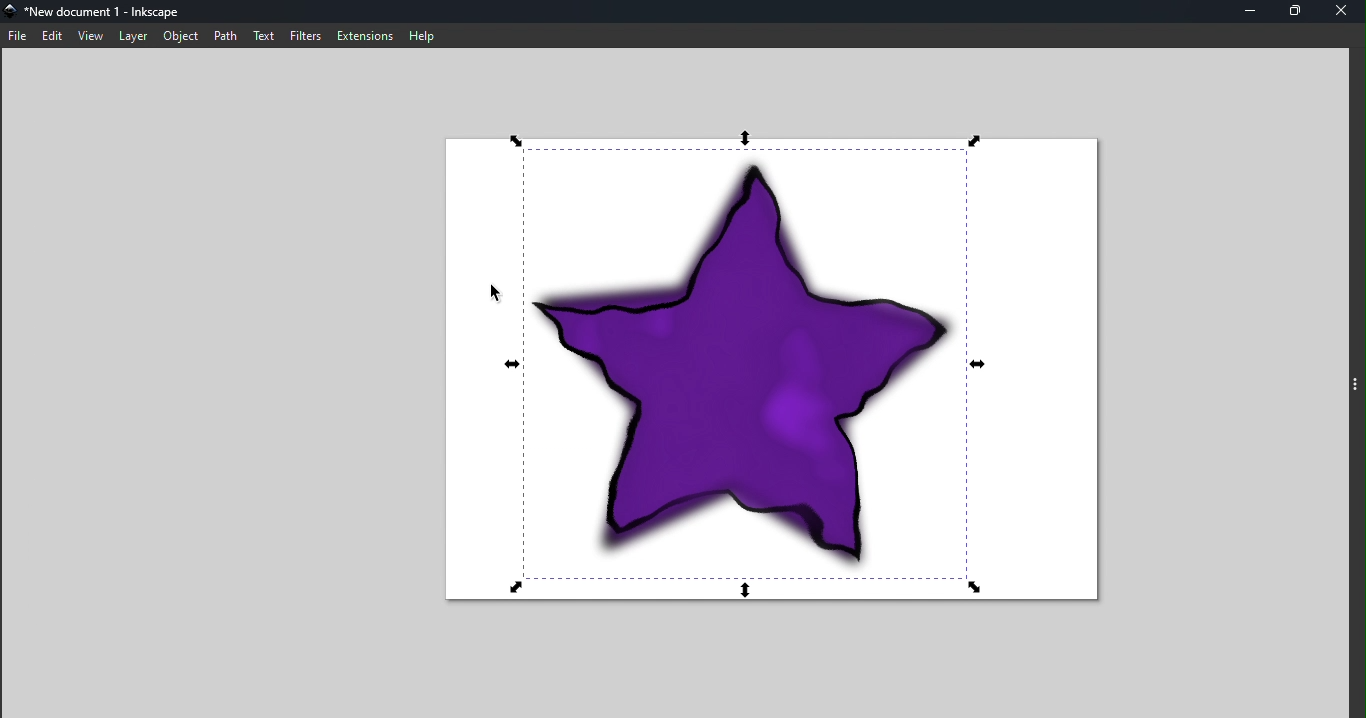 The height and width of the screenshot is (718, 1366). Describe the element at coordinates (492, 294) in the screenshot. I see `cursor` at that location.